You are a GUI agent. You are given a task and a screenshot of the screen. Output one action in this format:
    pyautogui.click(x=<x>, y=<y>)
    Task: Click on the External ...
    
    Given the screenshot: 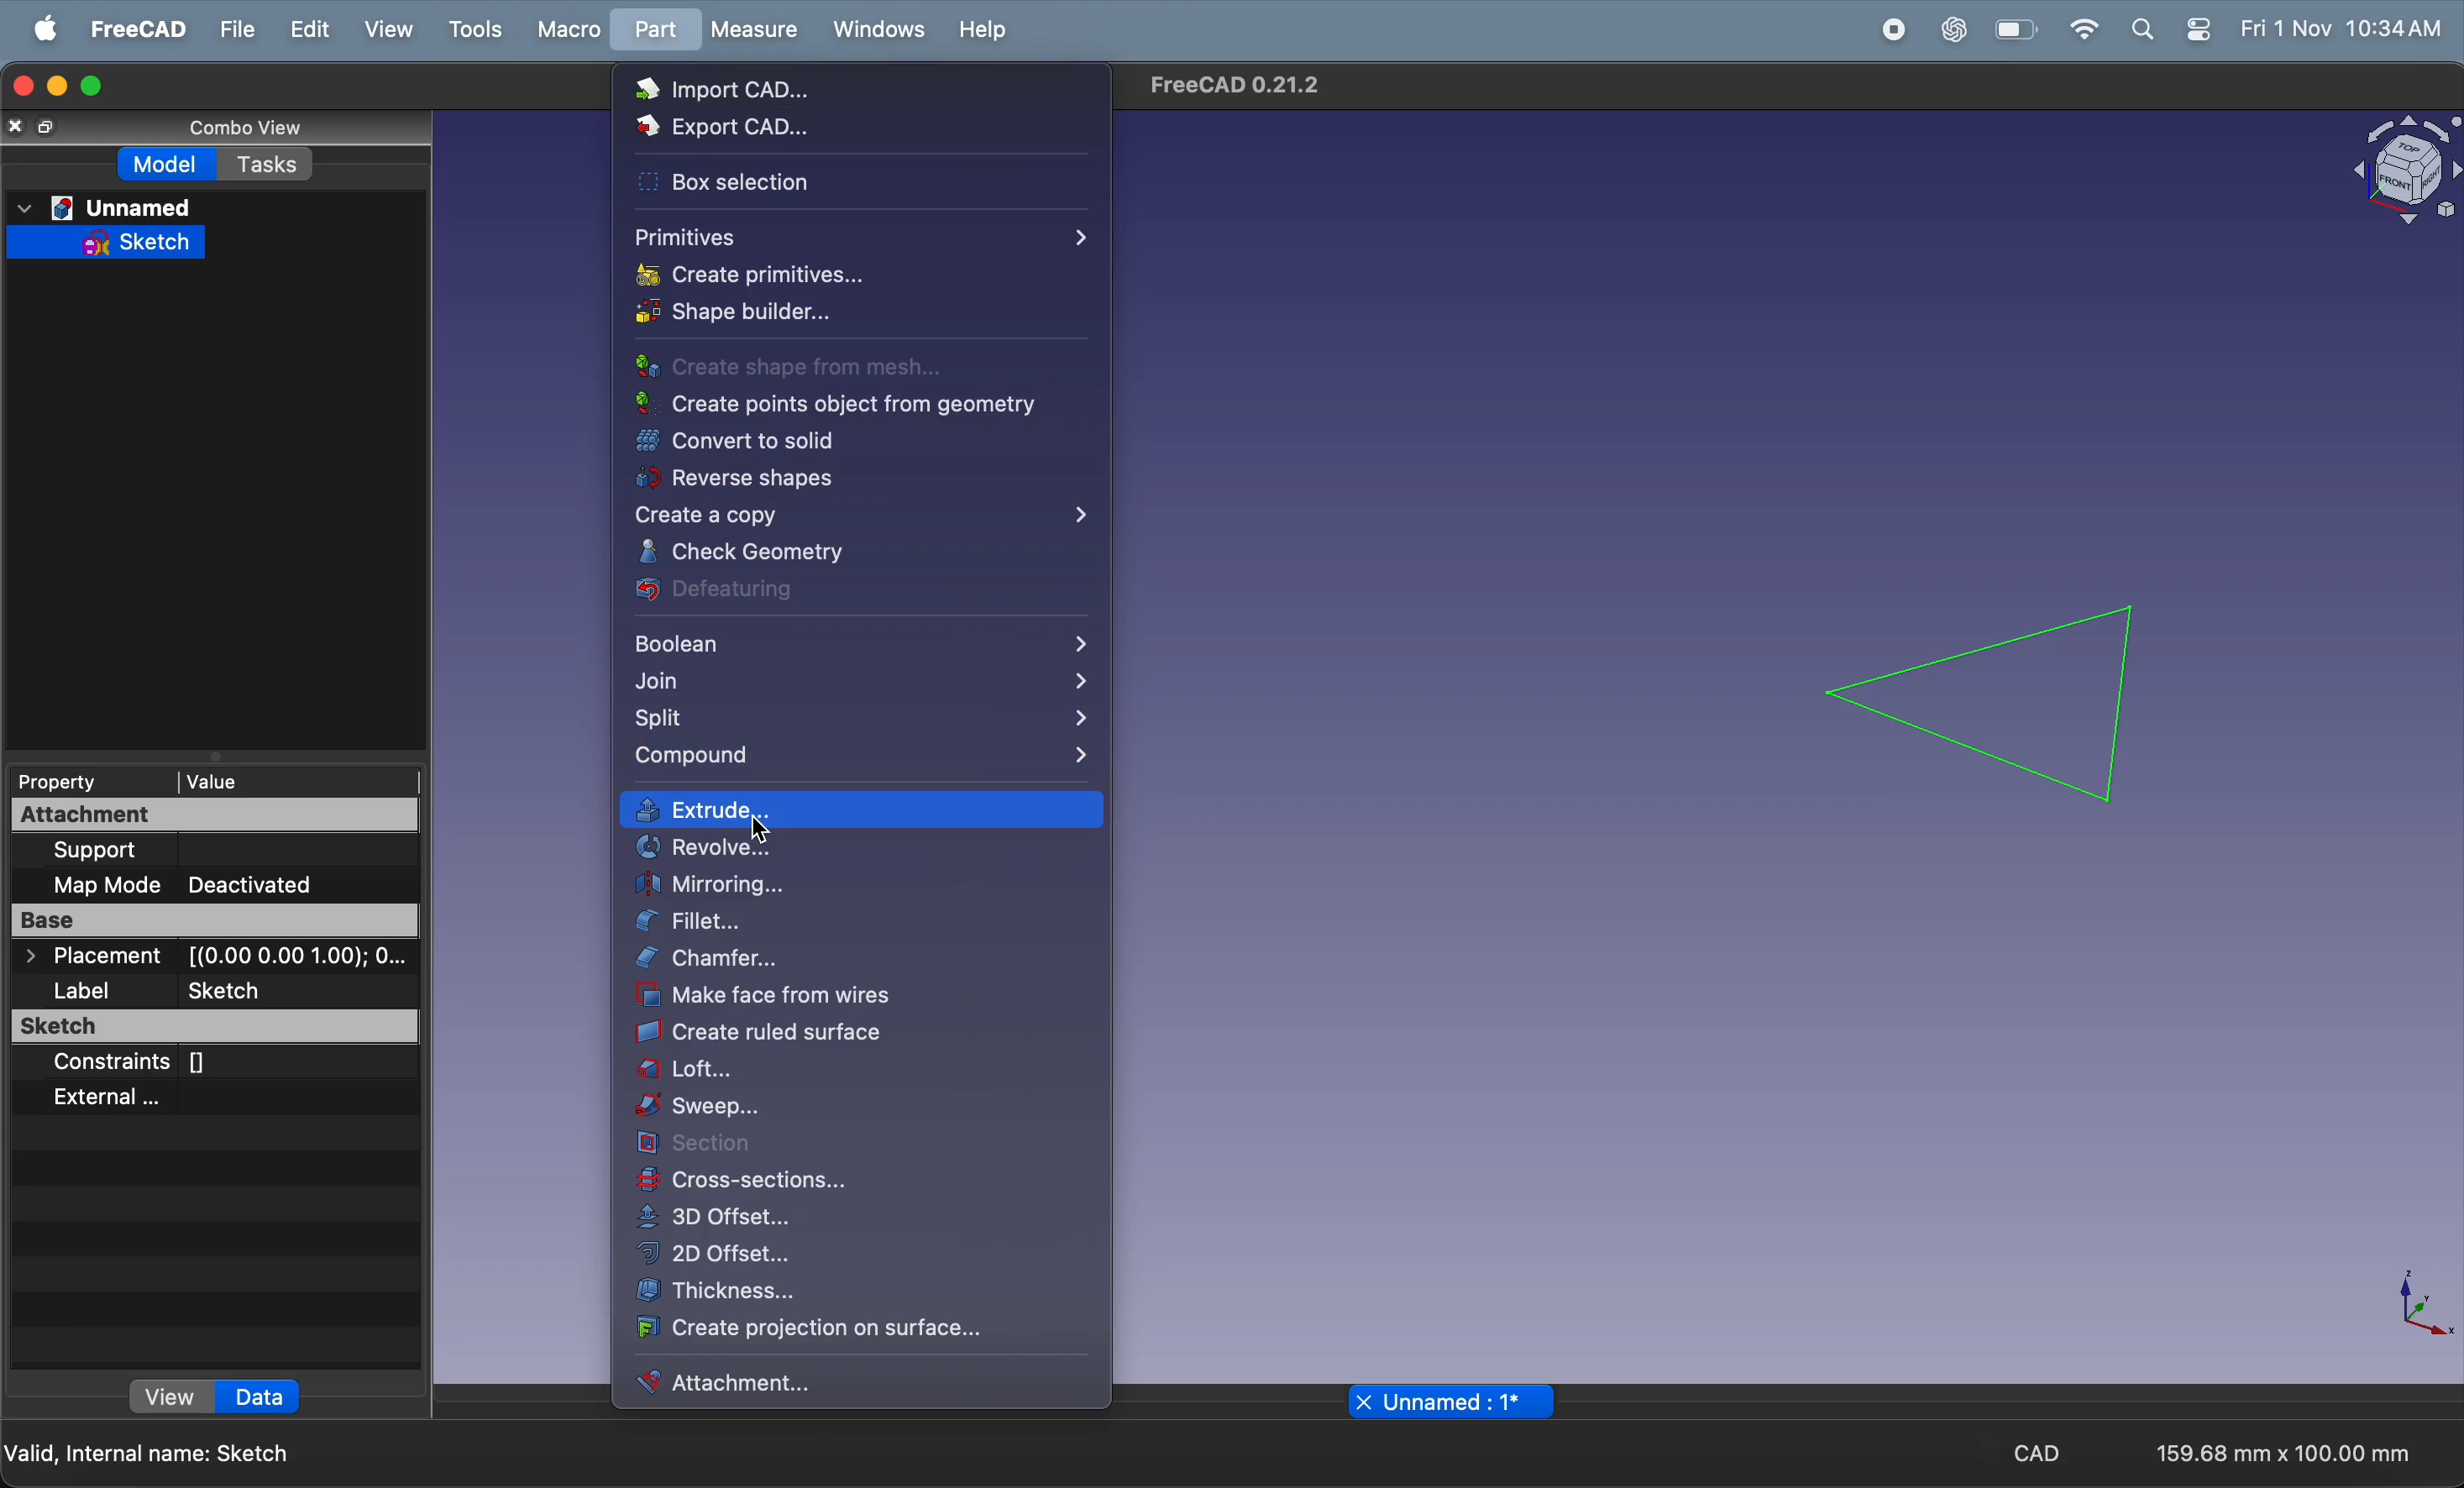 What is the action you would take?
    pyautogui.click(x=156, y=1097)
    